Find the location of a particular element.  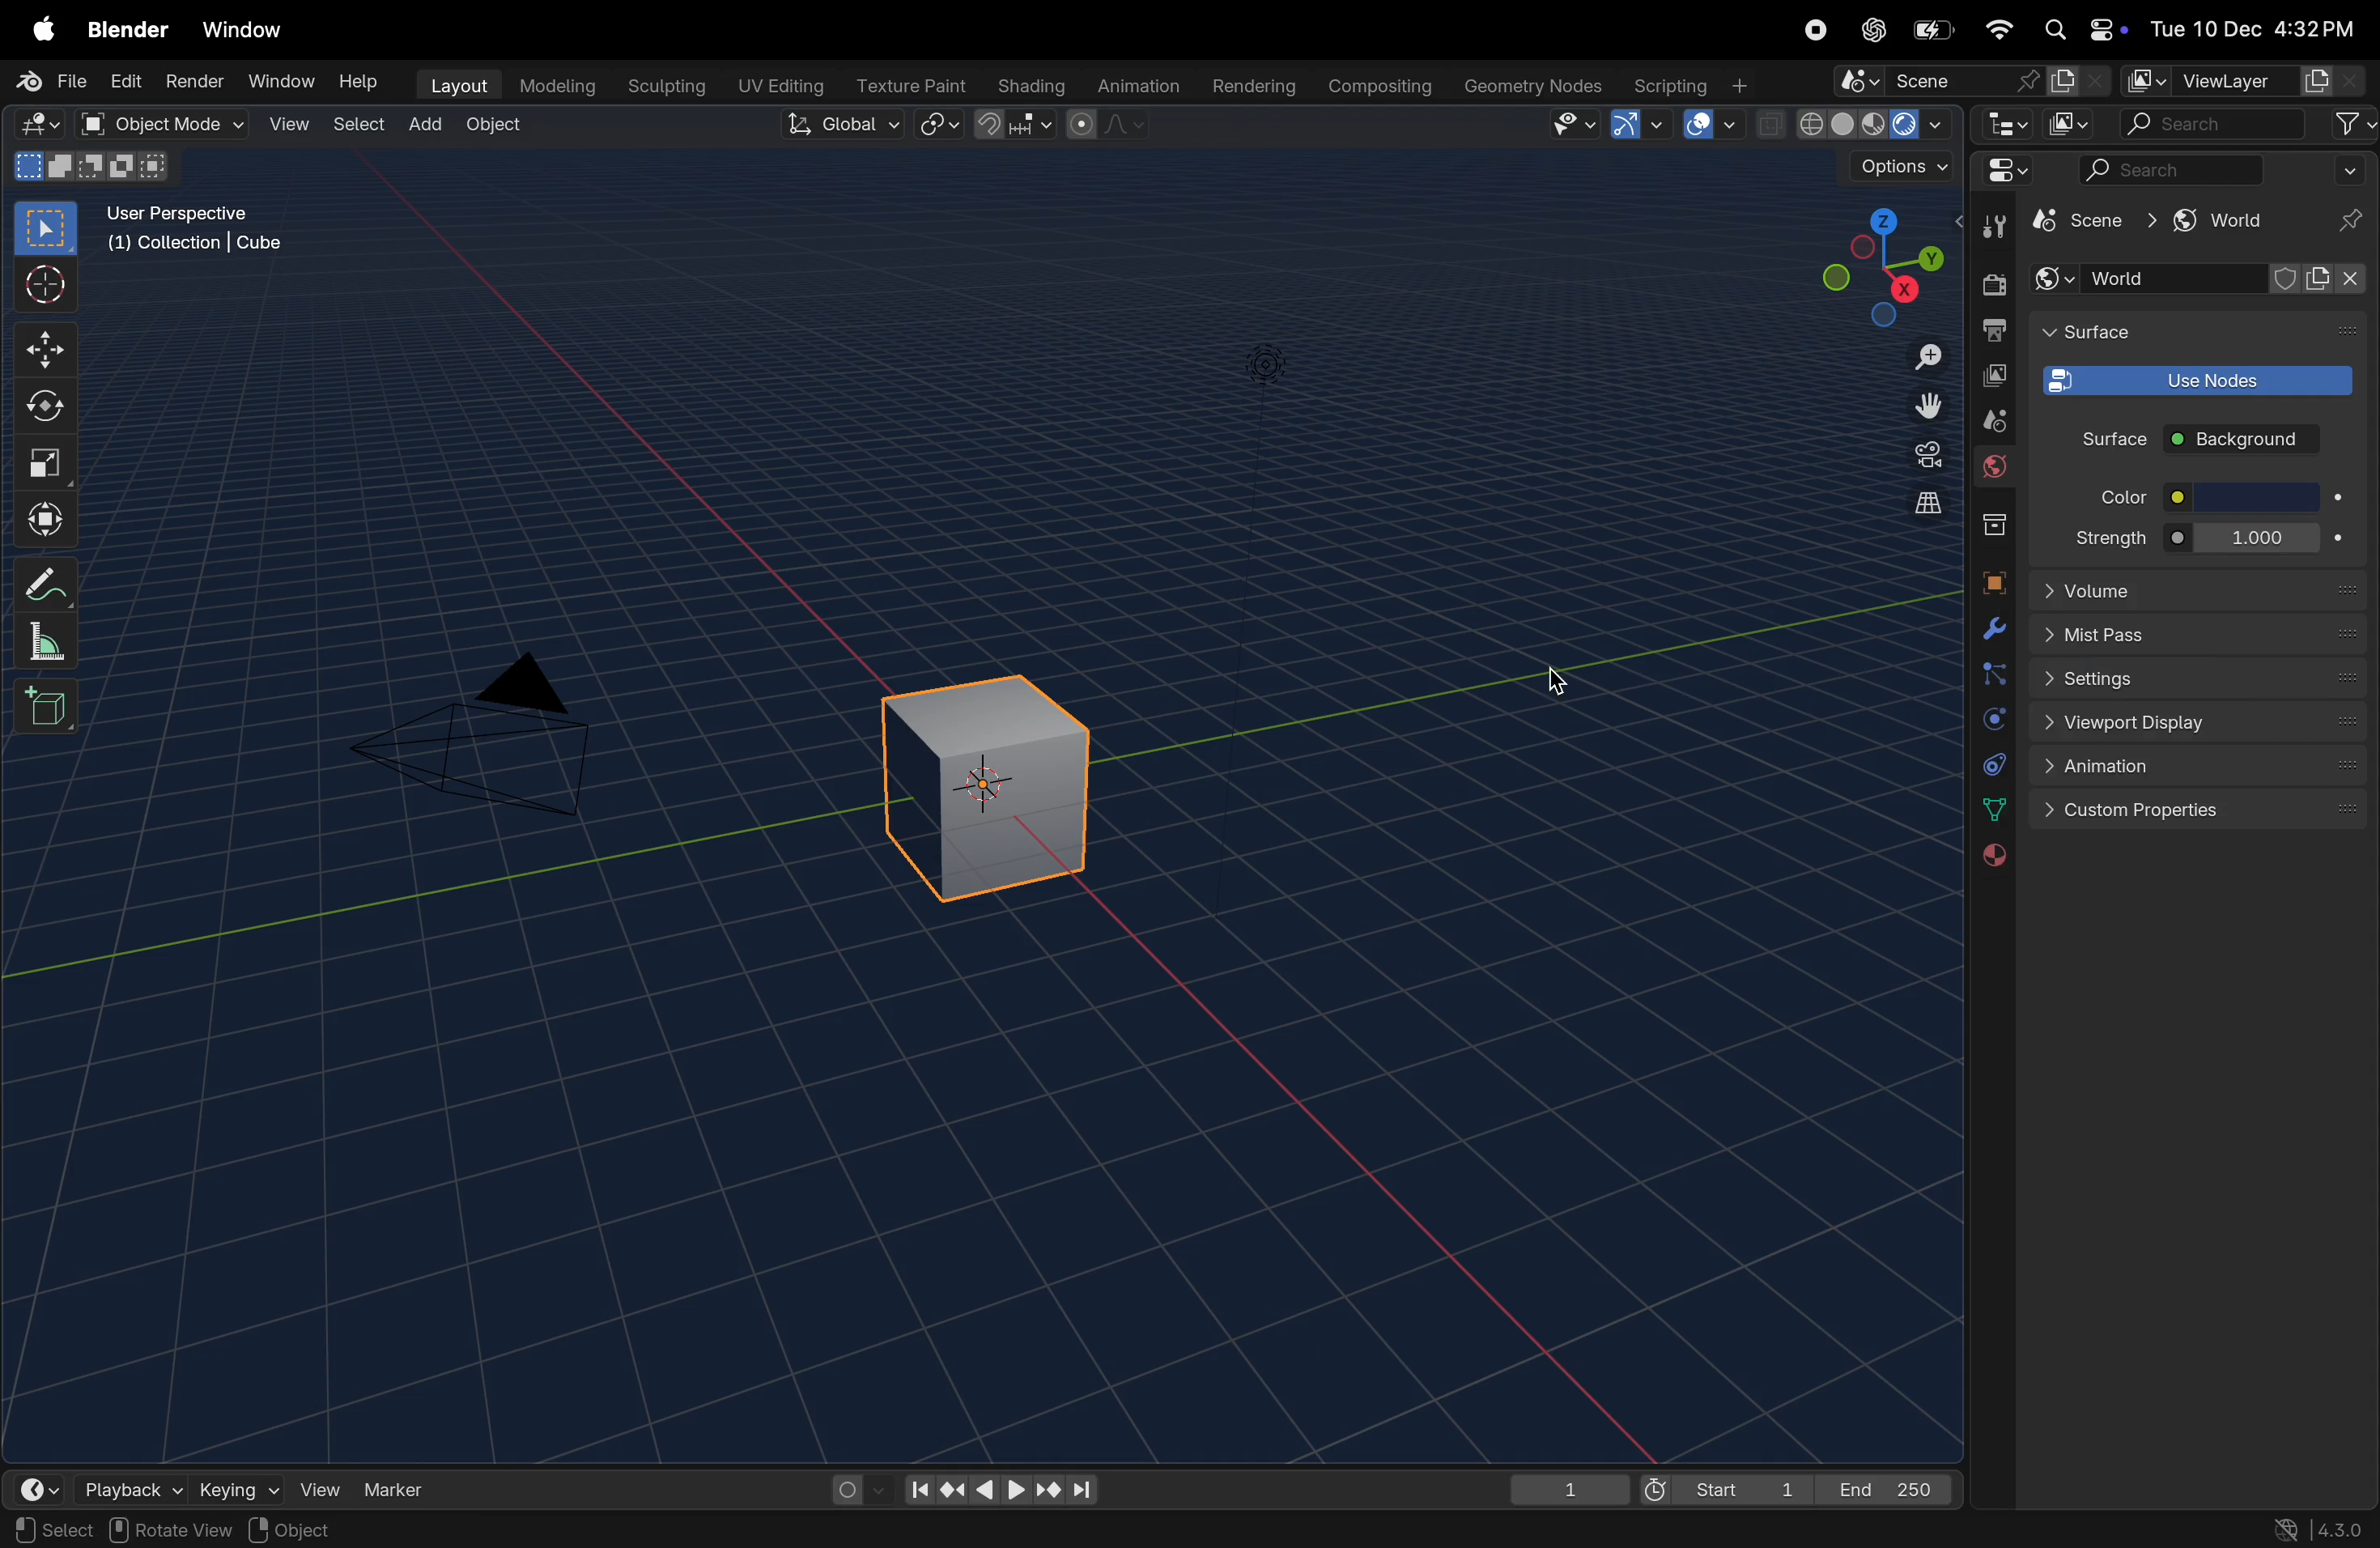

physics is located at coordinates (1991, 722).